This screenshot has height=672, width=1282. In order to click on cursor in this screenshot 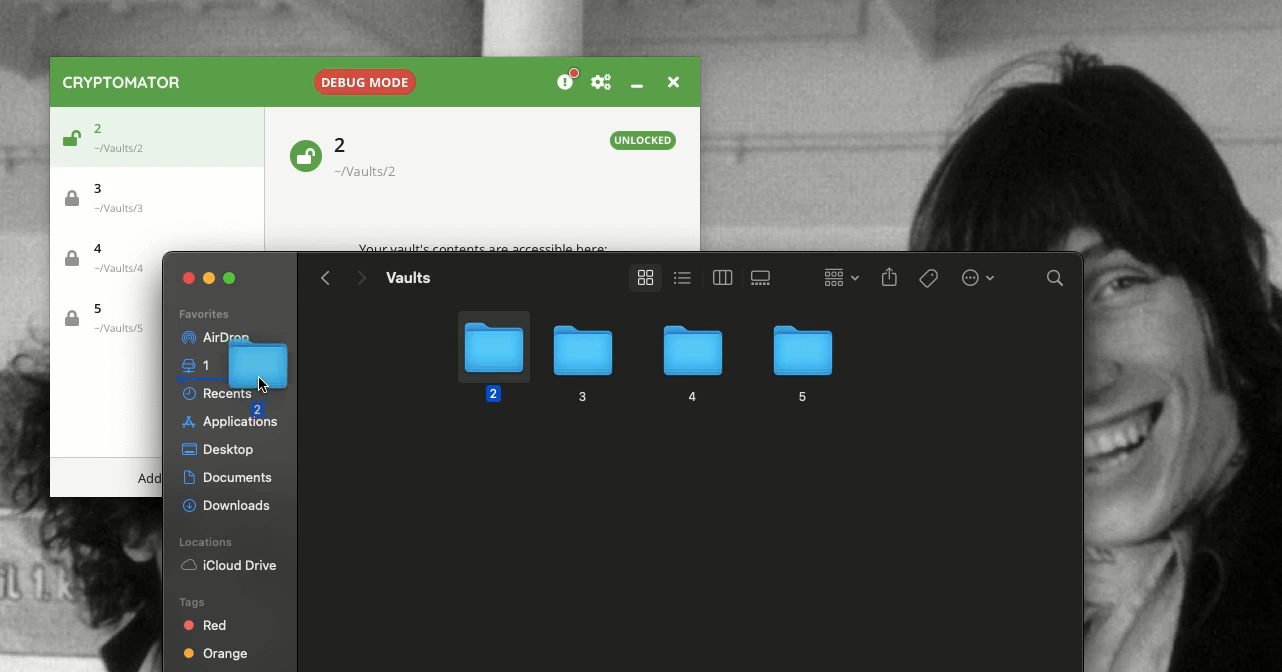, I will do `click(264, 386)`.